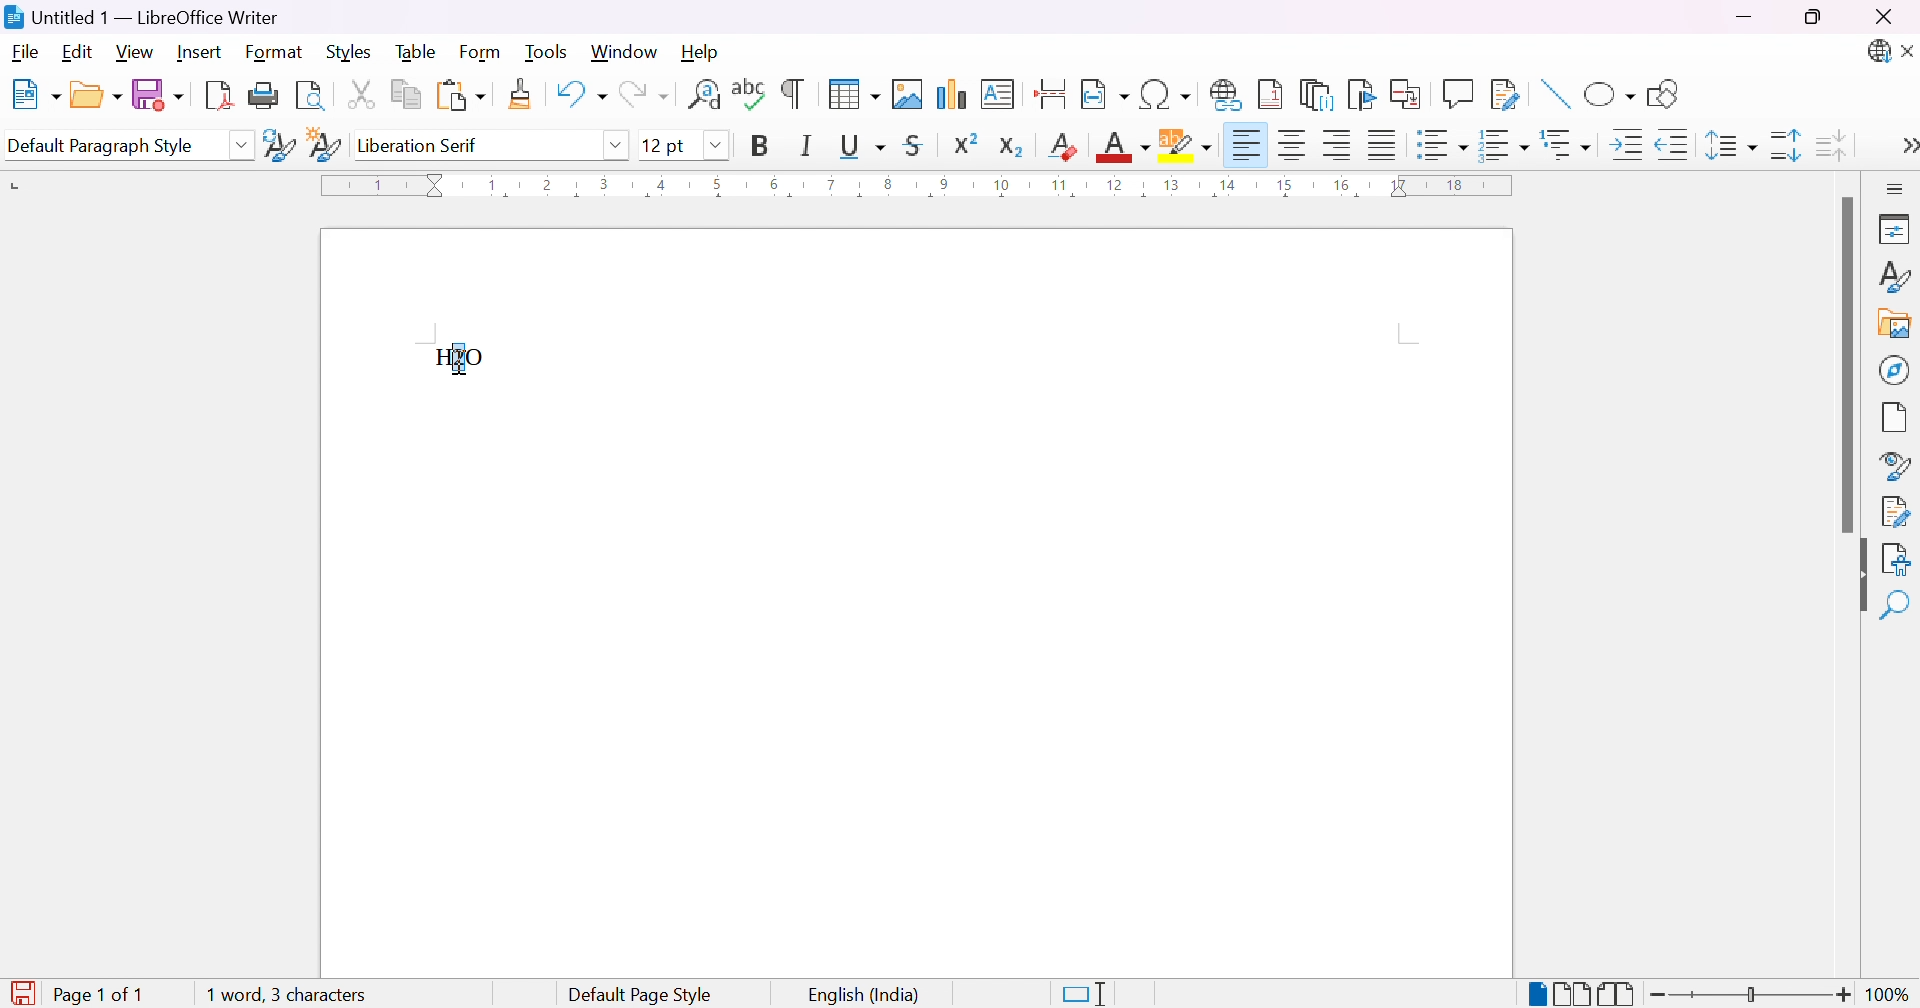 This screenshot has width=1920, height=1008. Describe the element at coordinates (1883, 18) in the screenshot. I see `Close` at that location.